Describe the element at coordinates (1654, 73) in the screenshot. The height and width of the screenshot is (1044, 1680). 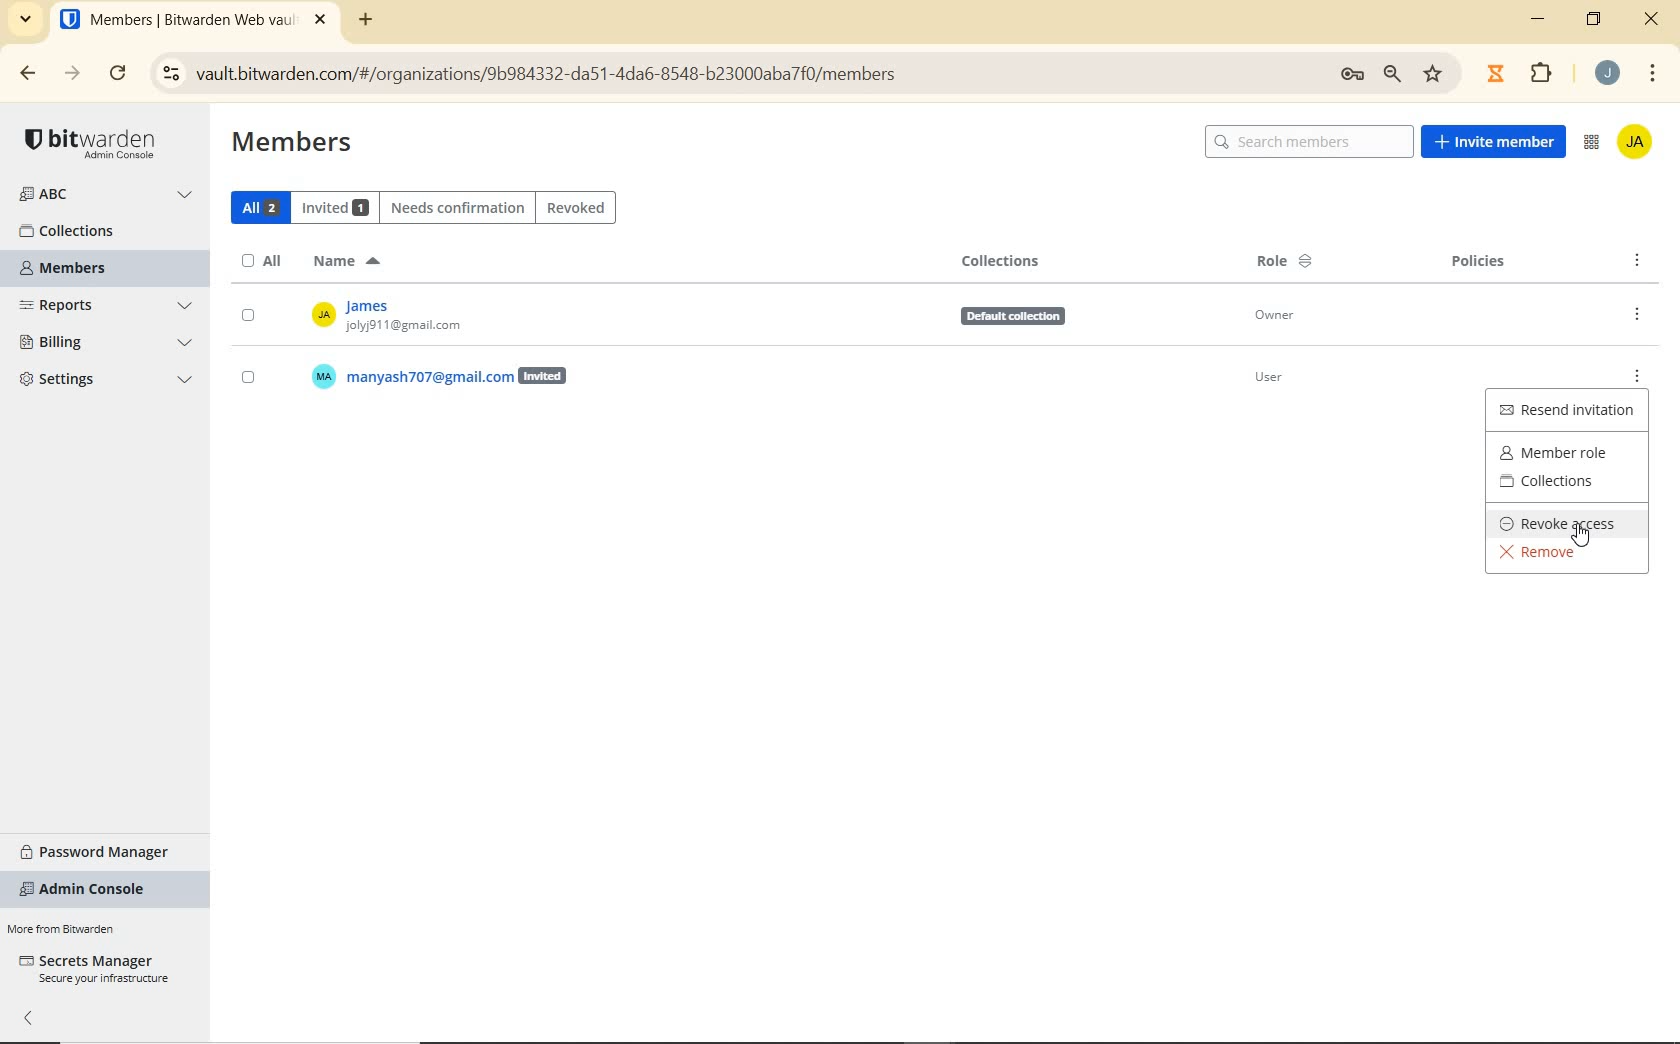
I see `CUSTOMIZE` at that location.